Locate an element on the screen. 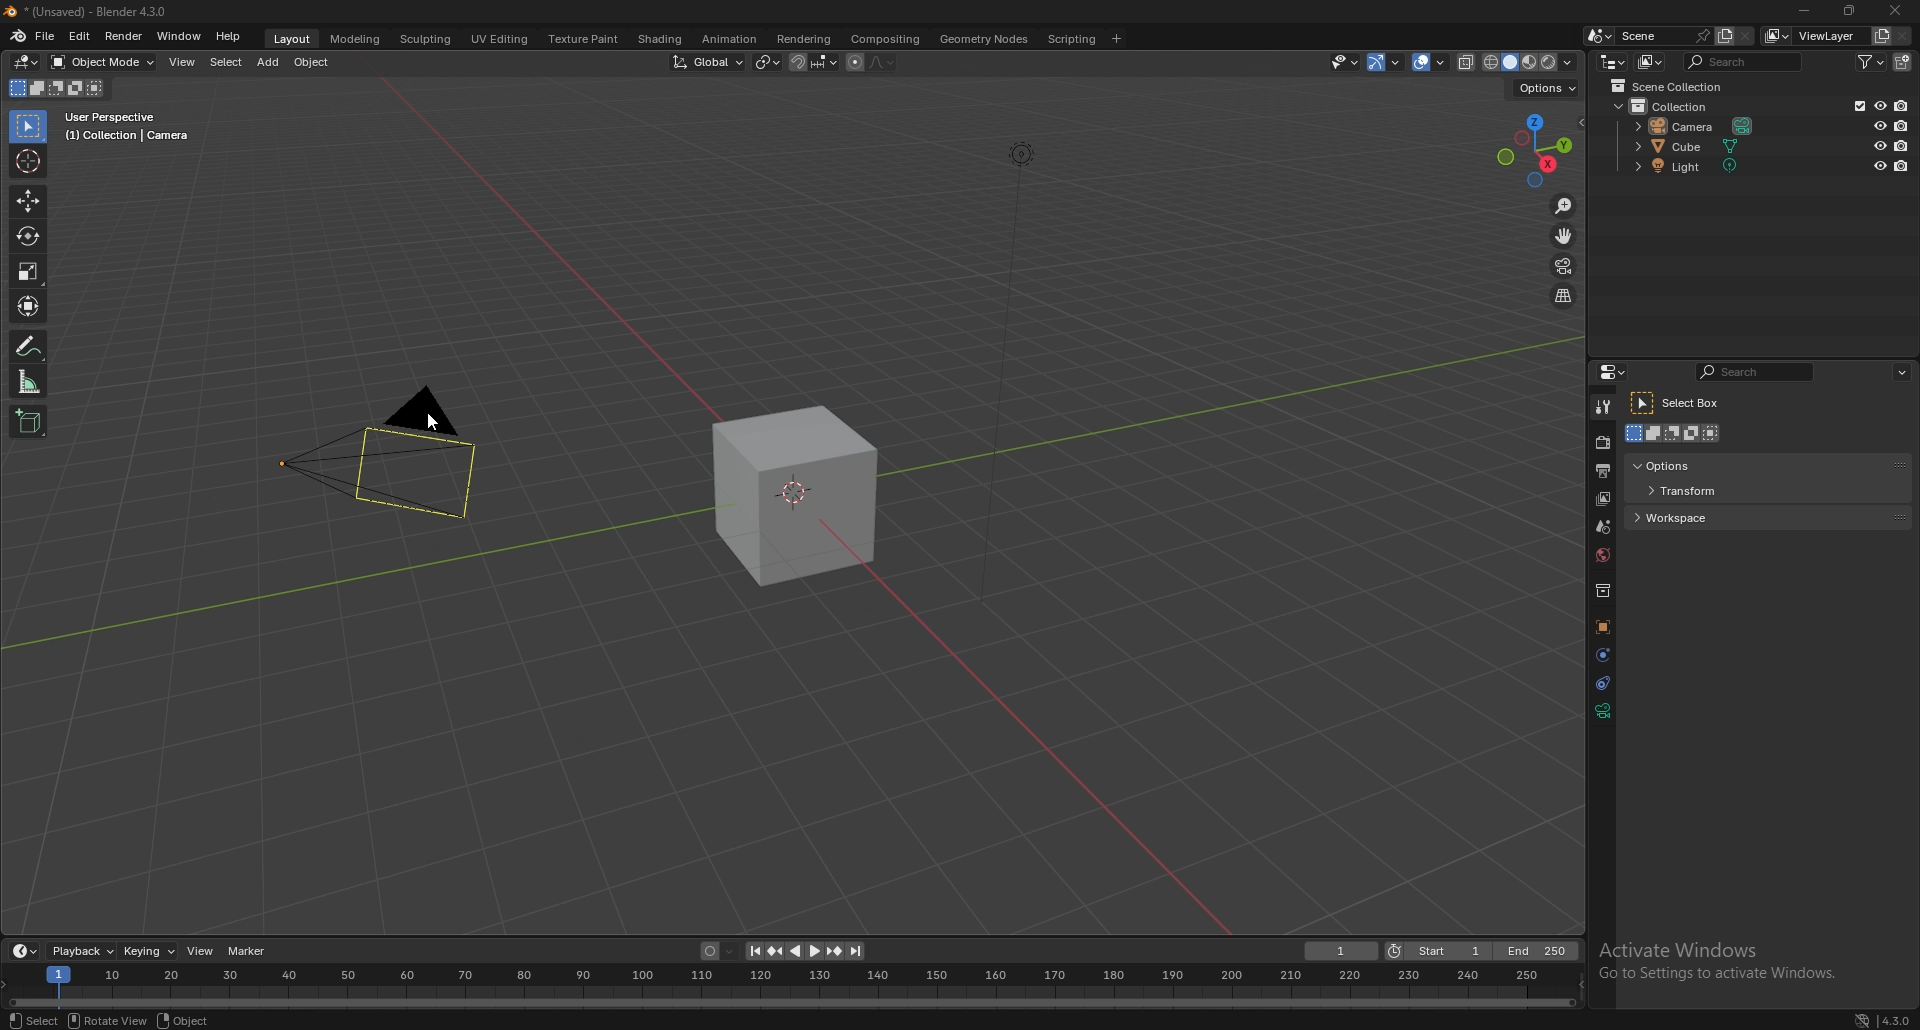  search is located at coordinates (1754, 371).